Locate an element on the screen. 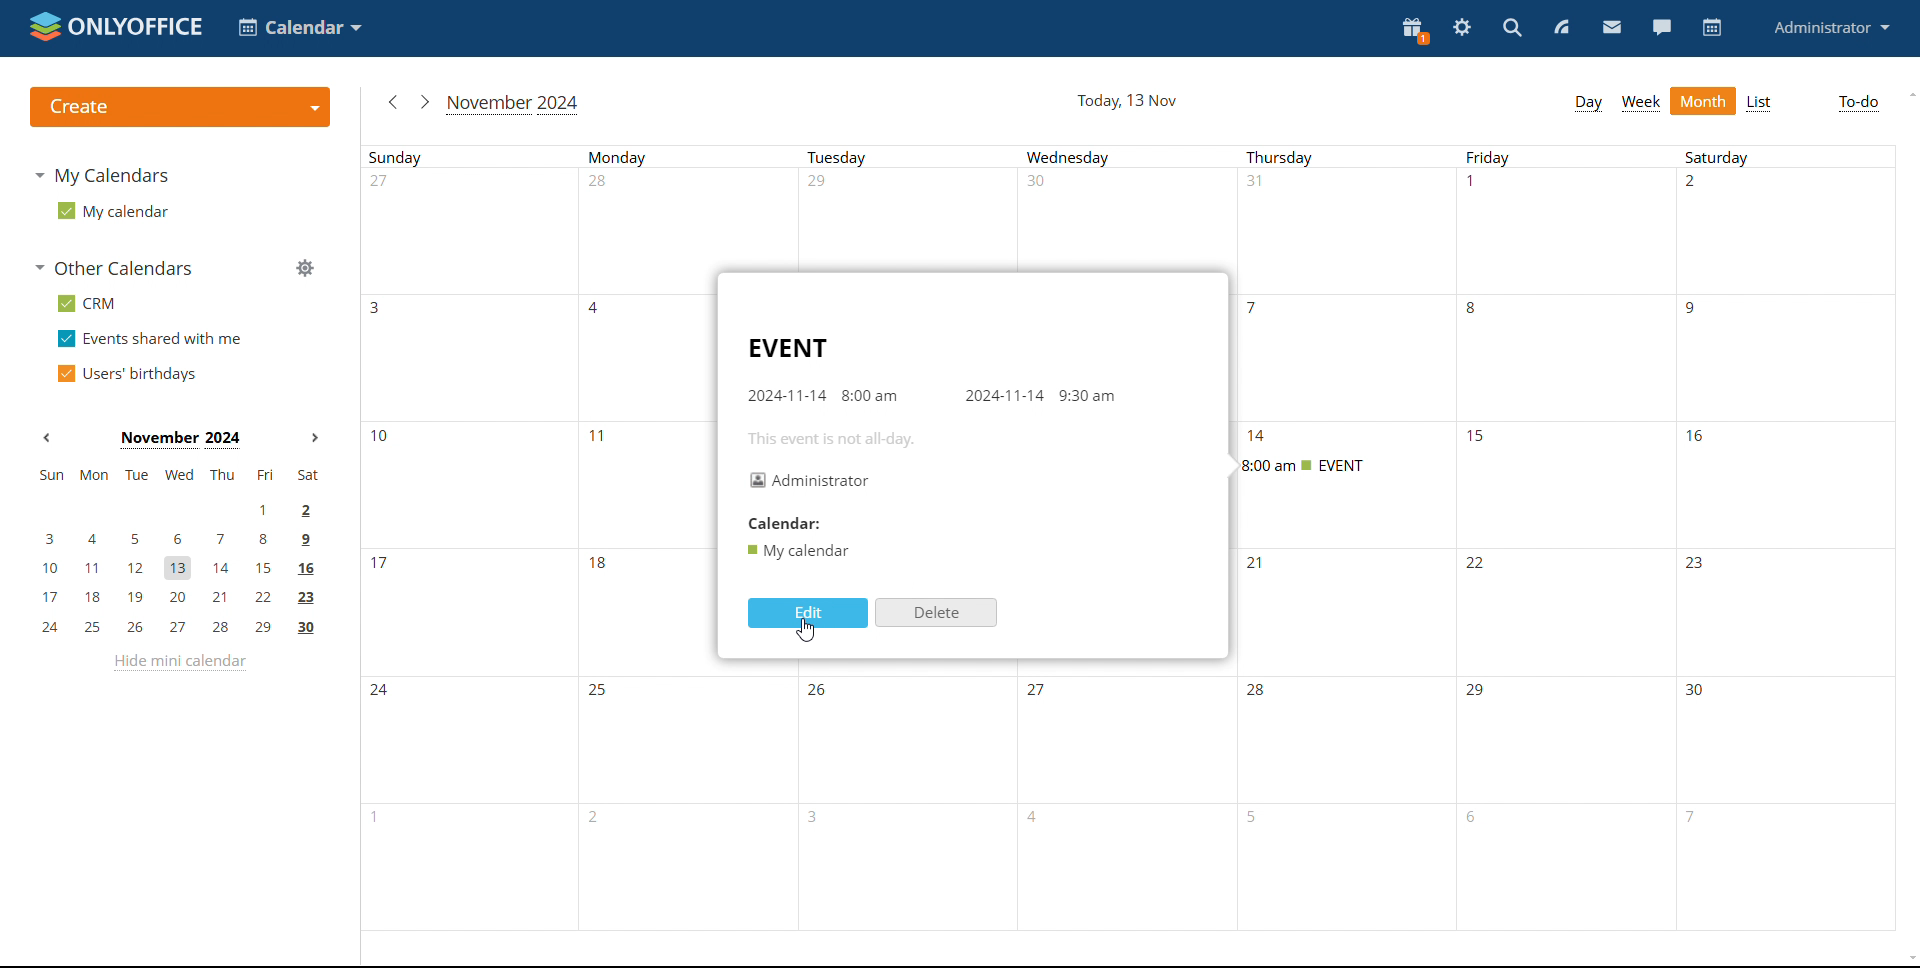 The height and width of the screenshot is (968, 1920). end date is located at coordinates (1004, 394).